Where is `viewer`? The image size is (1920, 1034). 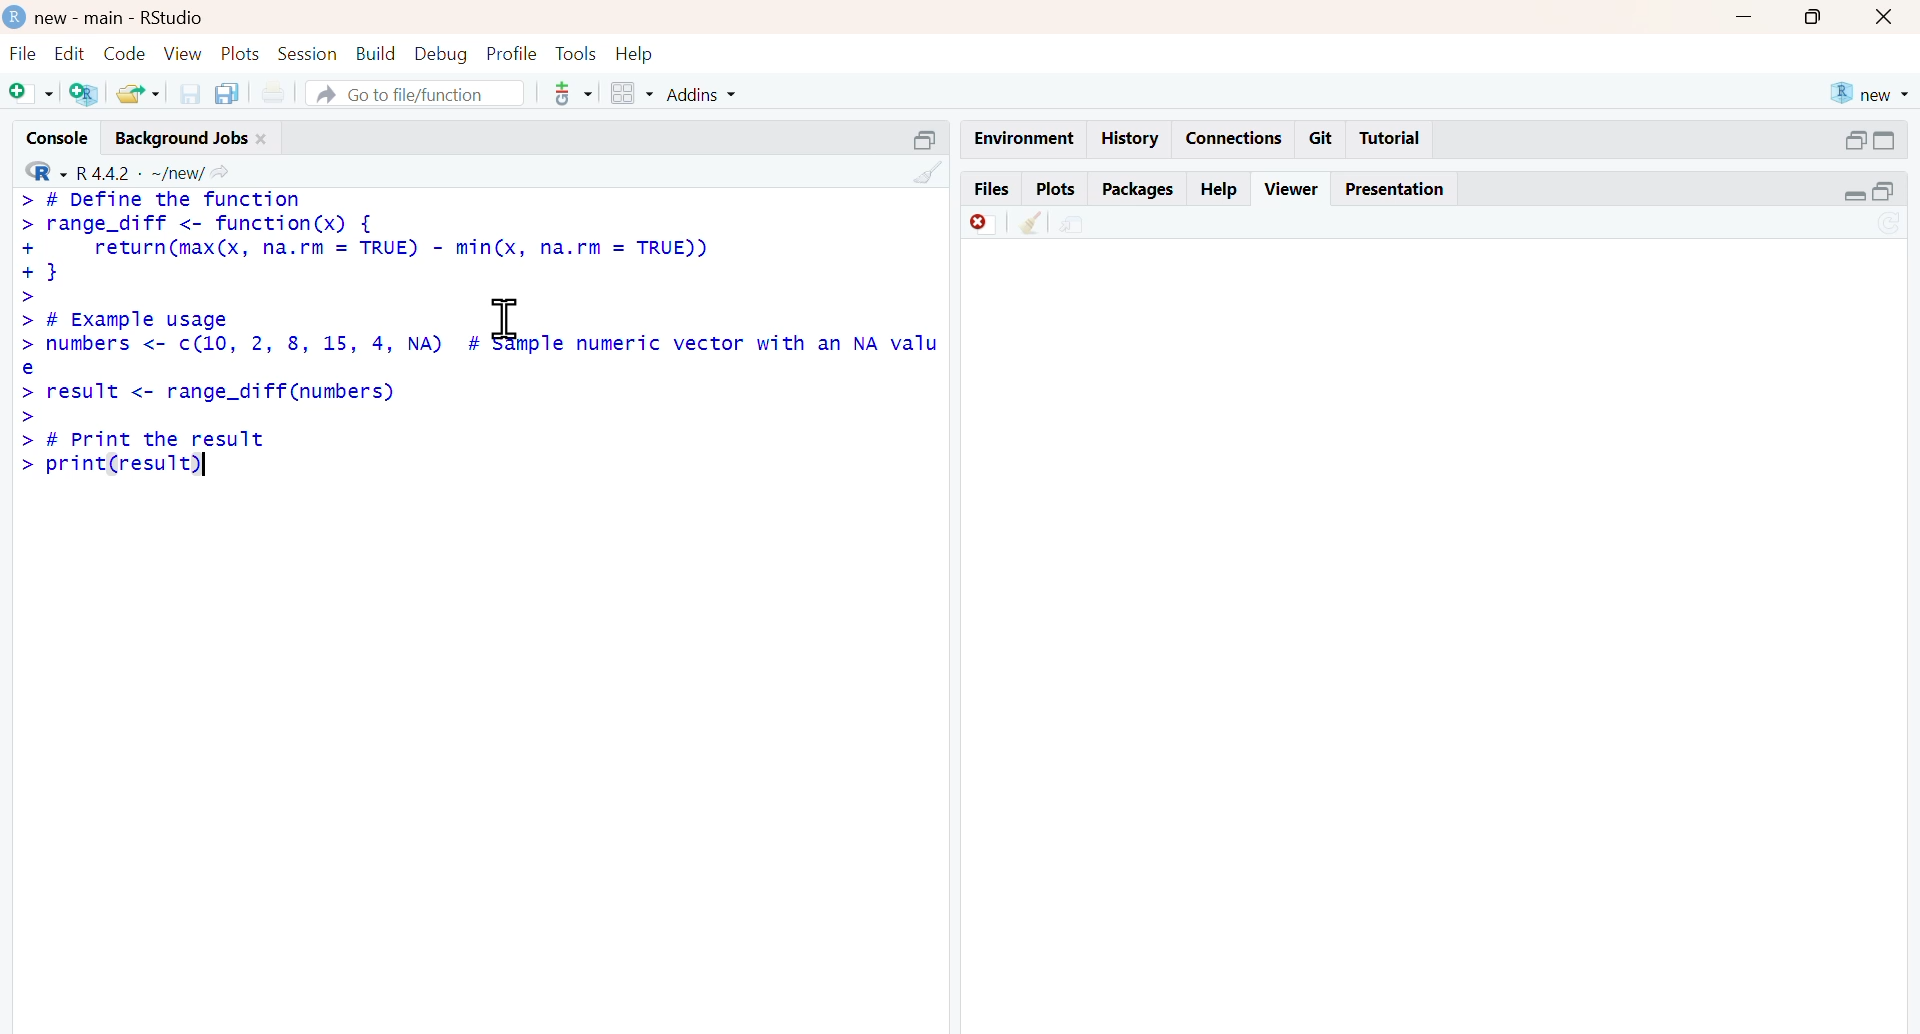 viewer is located at coordinates (1293, 188).